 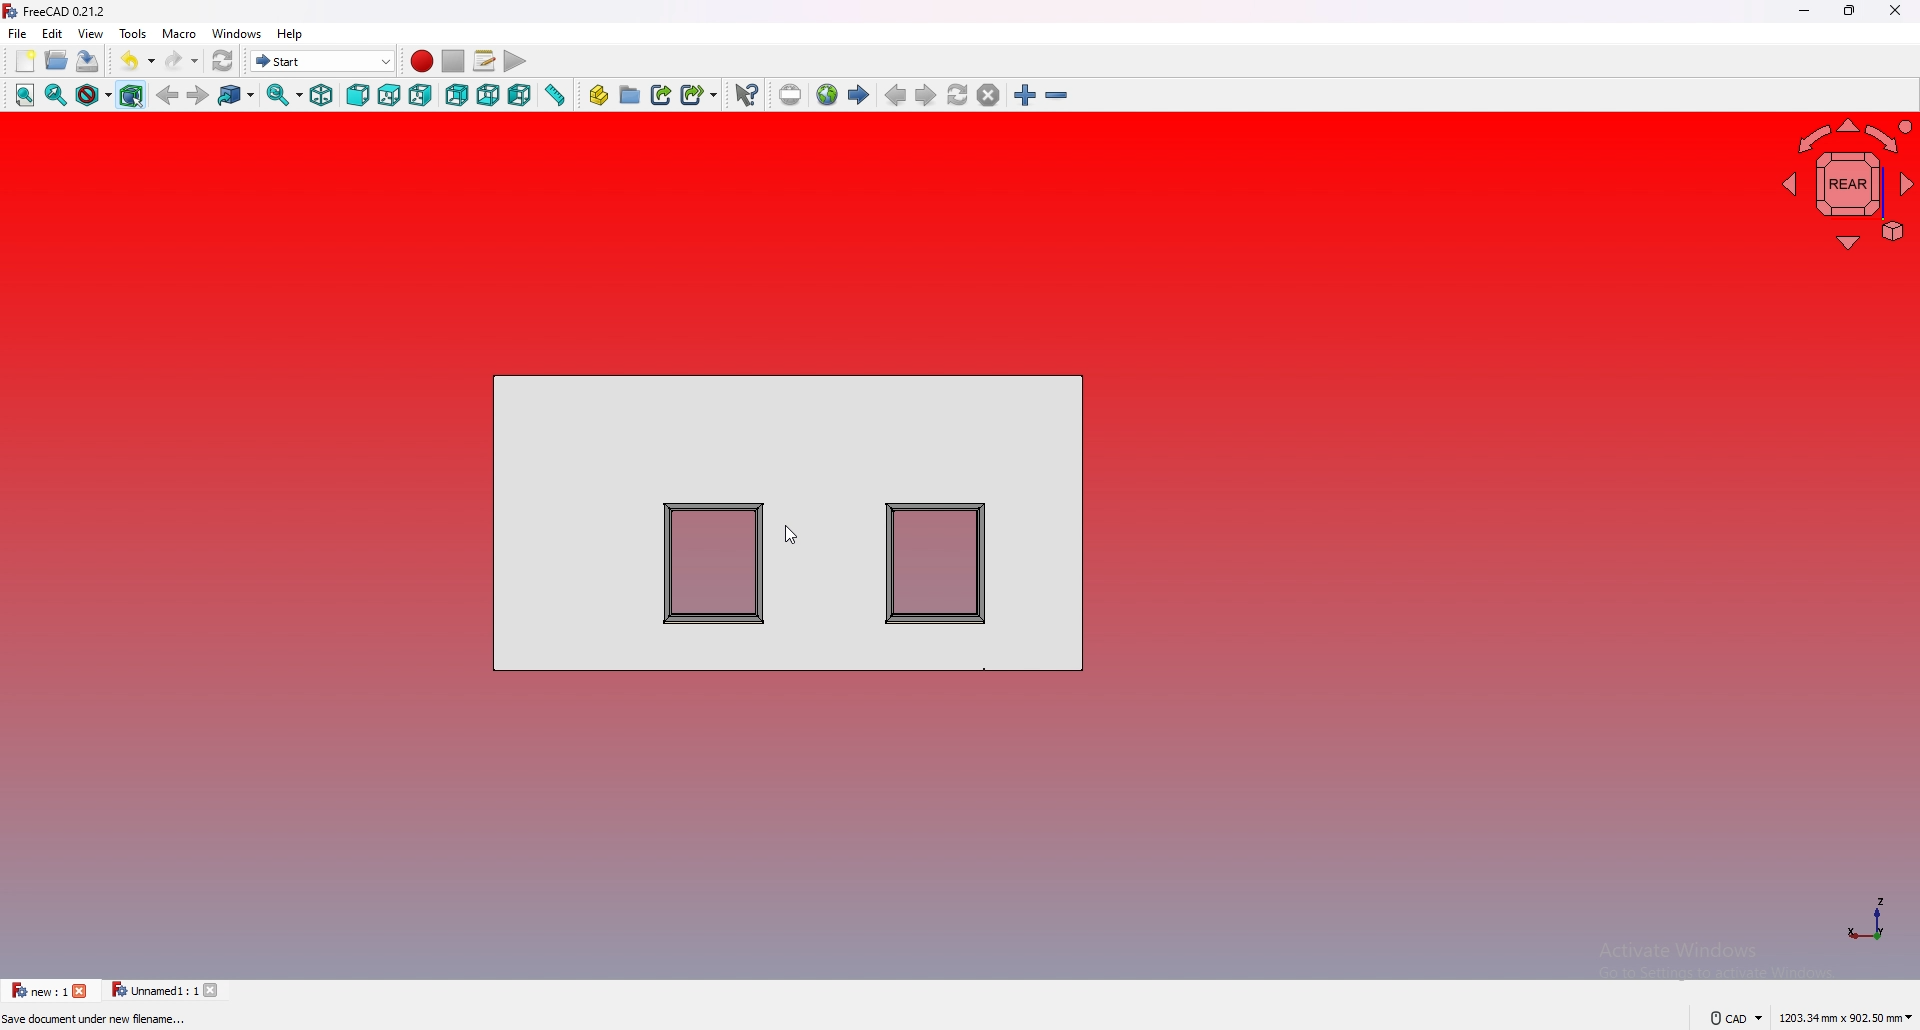 What do you see at coordinates (1847, 180) in the screenshot?
I see `navigating cube` at bounding box center [1847, 180].